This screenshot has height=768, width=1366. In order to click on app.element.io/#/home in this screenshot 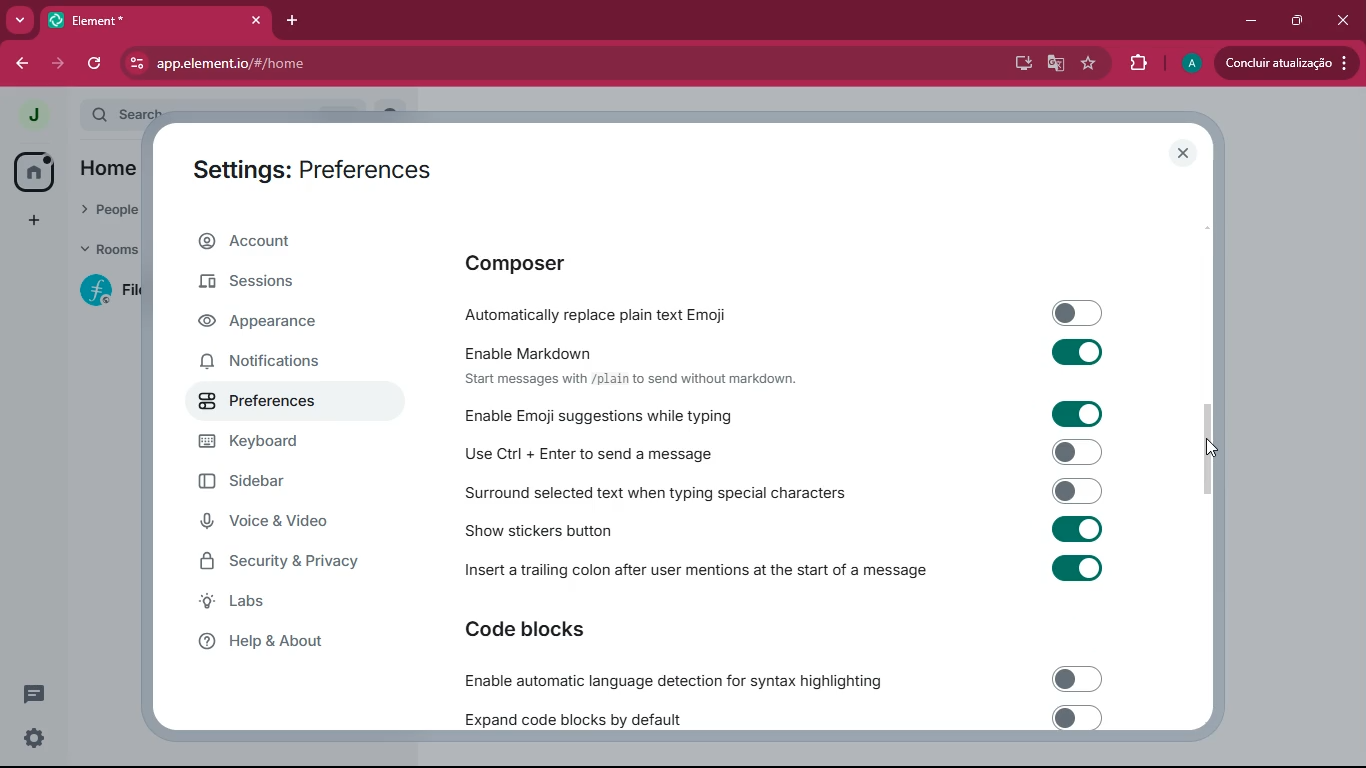, I will do `click(349, 64)`.